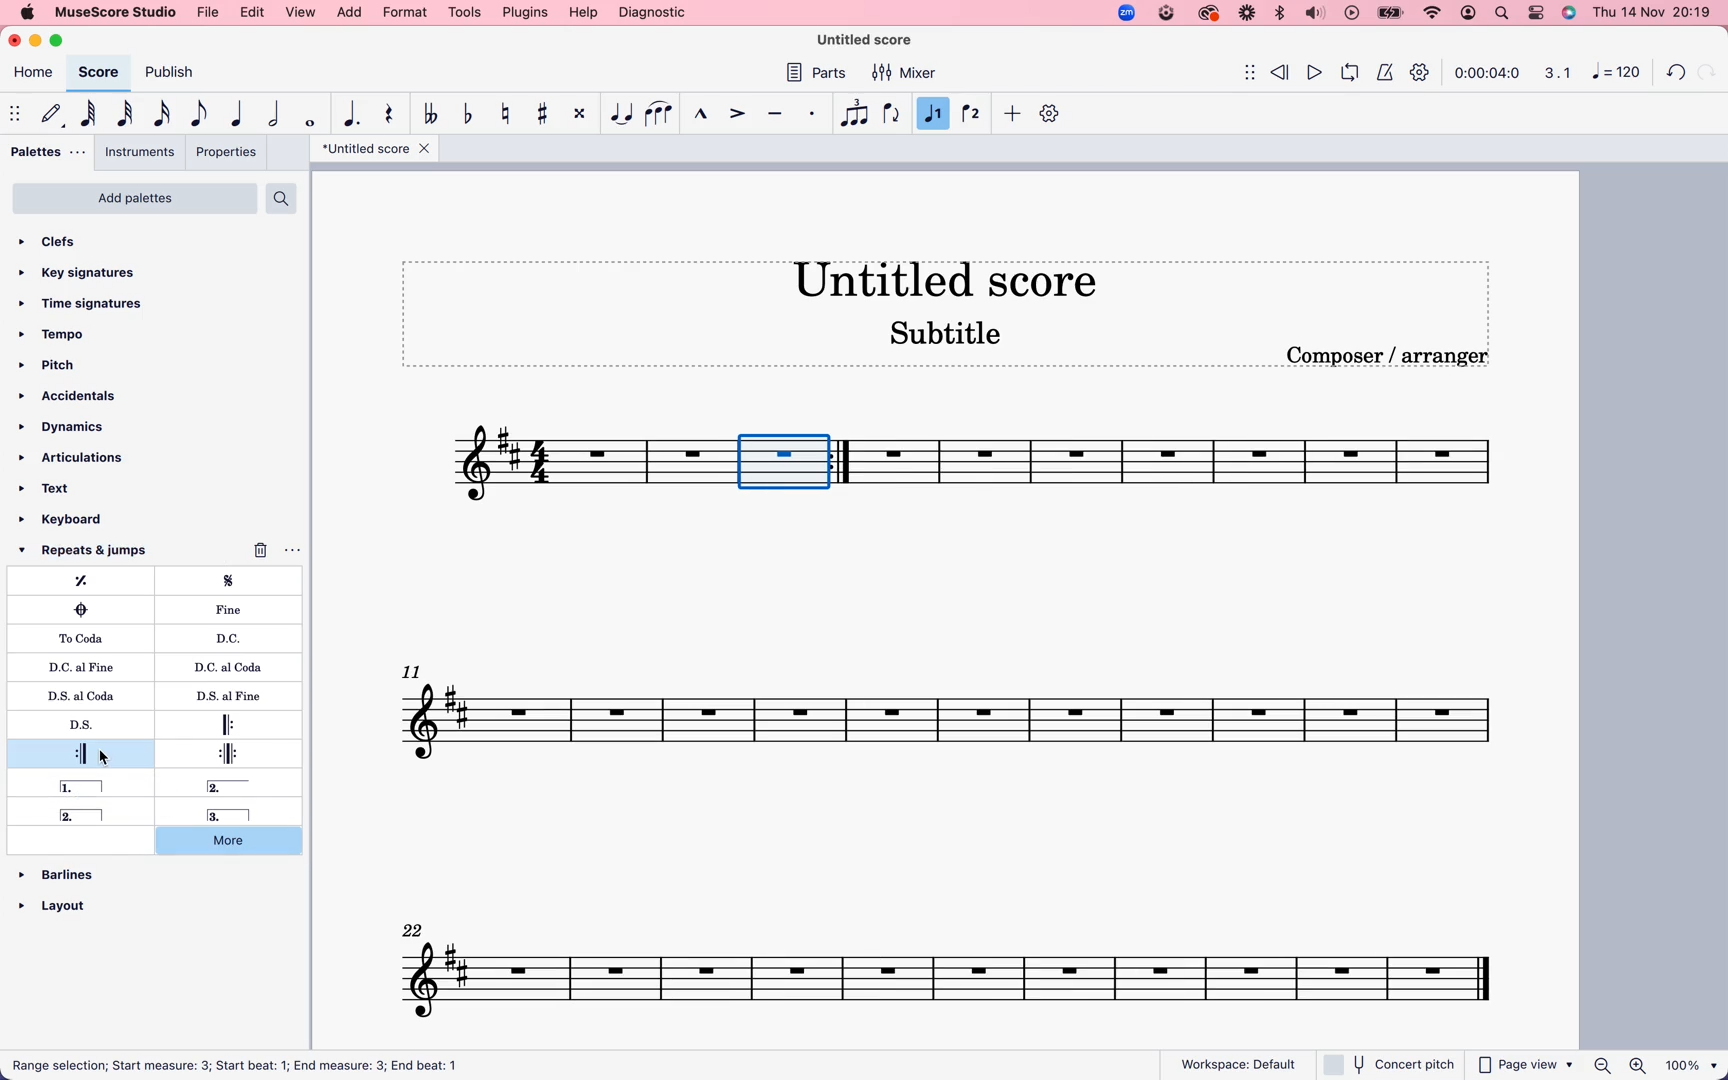 The height and width of the screenshot is (1080, 1728). Describe the element at coordinates (1052, 113) in the screenshot. I see `settings` at that location.